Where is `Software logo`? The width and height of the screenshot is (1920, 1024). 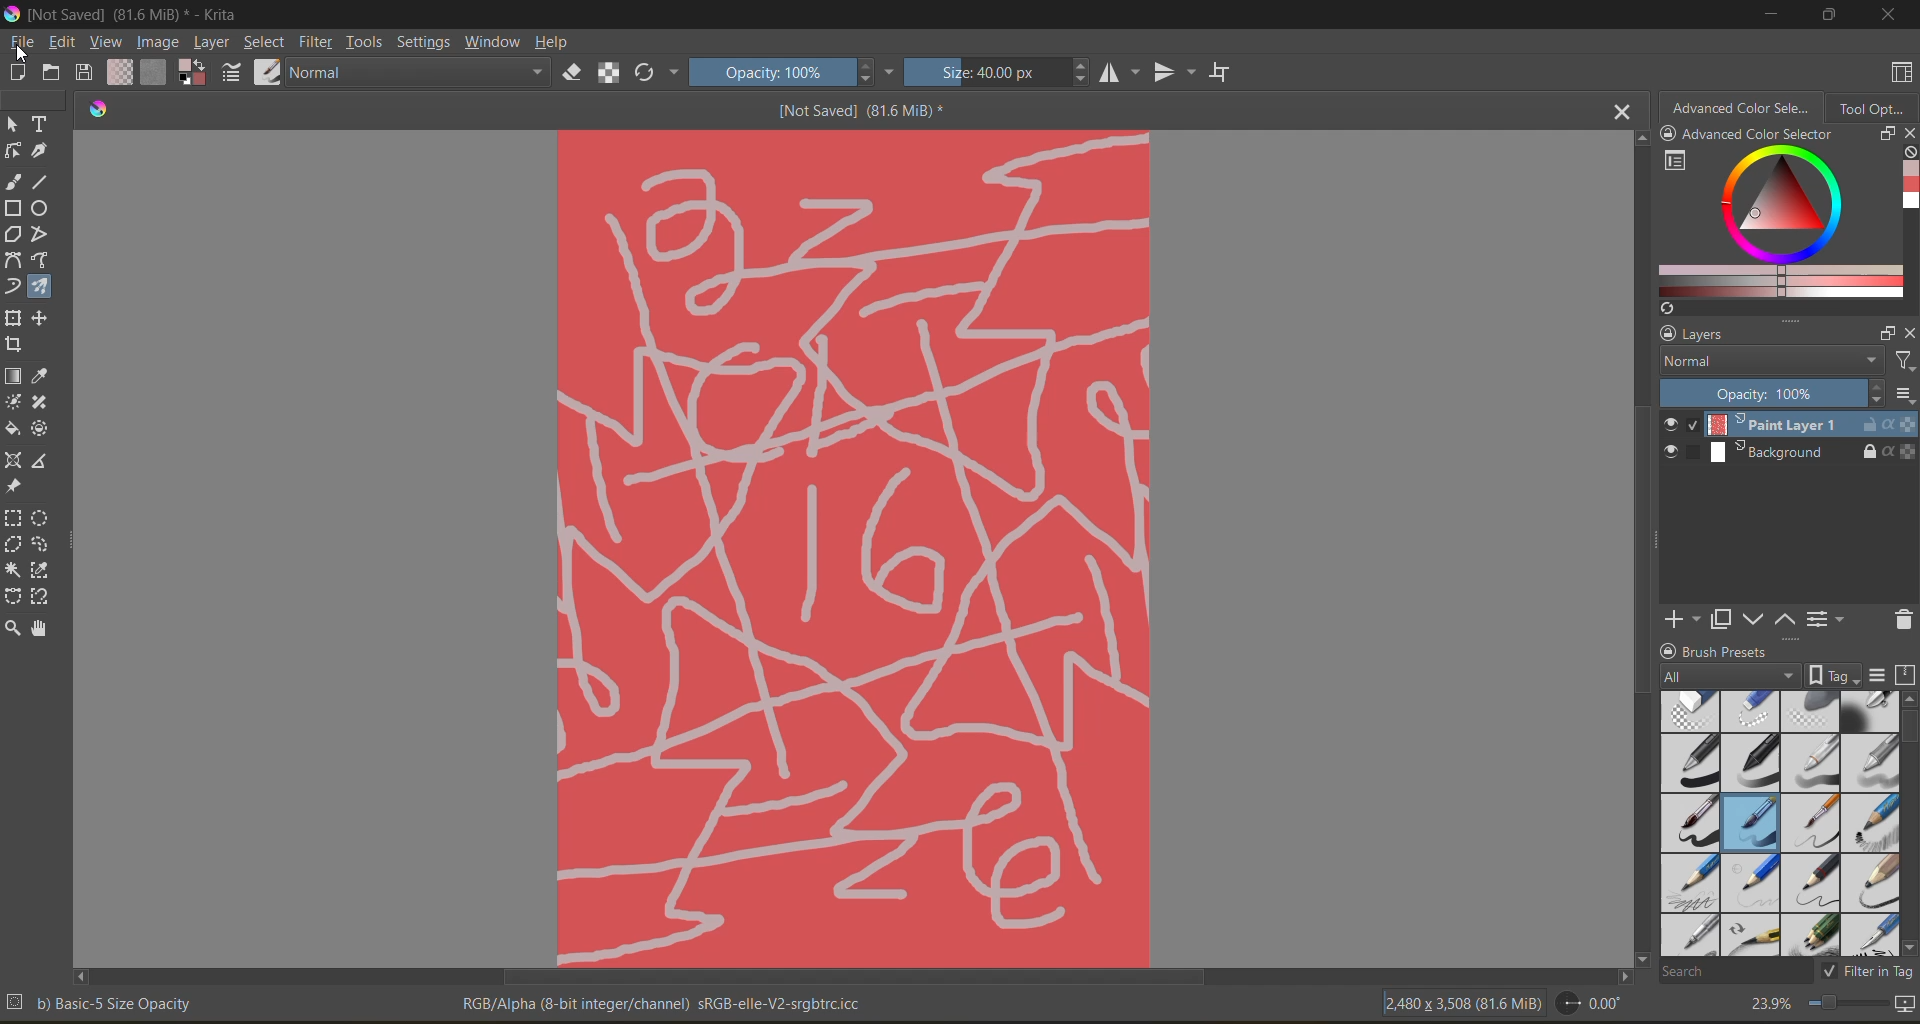
Software logo is located at coordinates (98, 107).